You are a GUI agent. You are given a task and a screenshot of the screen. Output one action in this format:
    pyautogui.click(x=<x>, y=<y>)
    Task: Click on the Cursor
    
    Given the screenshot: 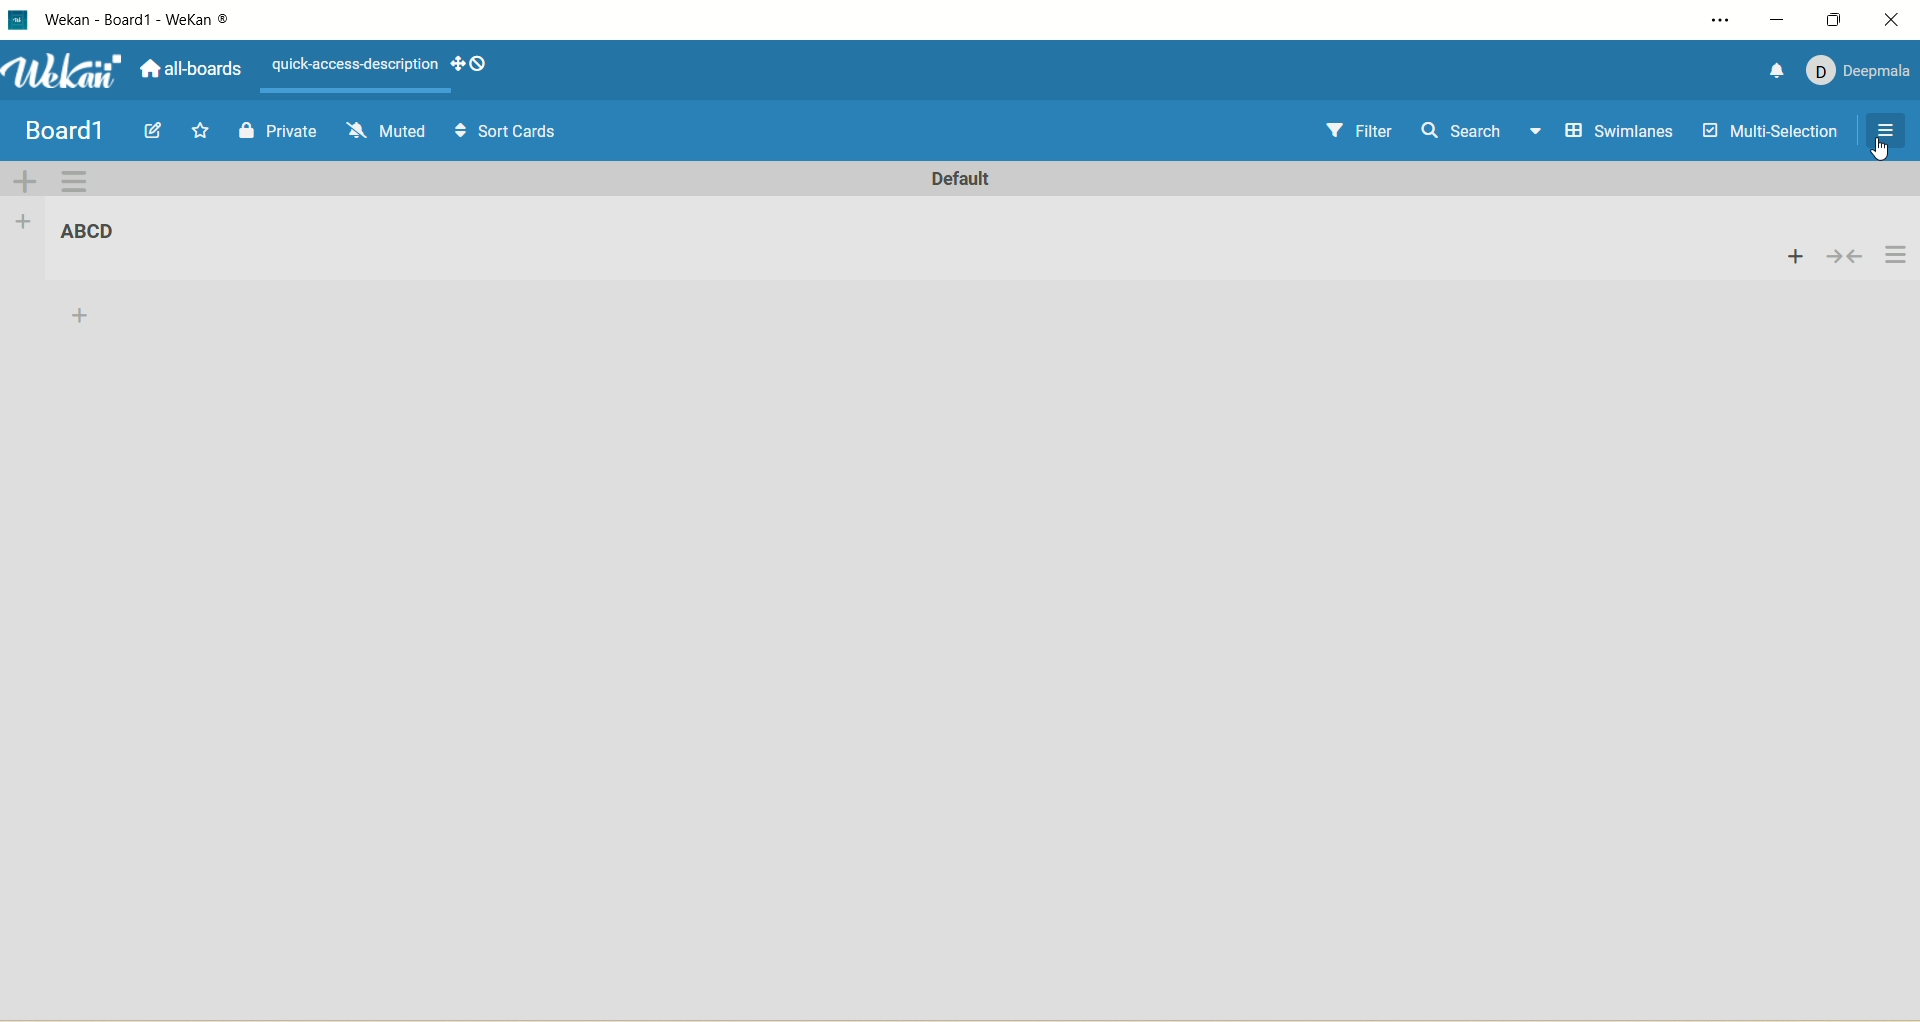 What is the action you would take?
    pyautogui.click(x=1885, y=152)
    